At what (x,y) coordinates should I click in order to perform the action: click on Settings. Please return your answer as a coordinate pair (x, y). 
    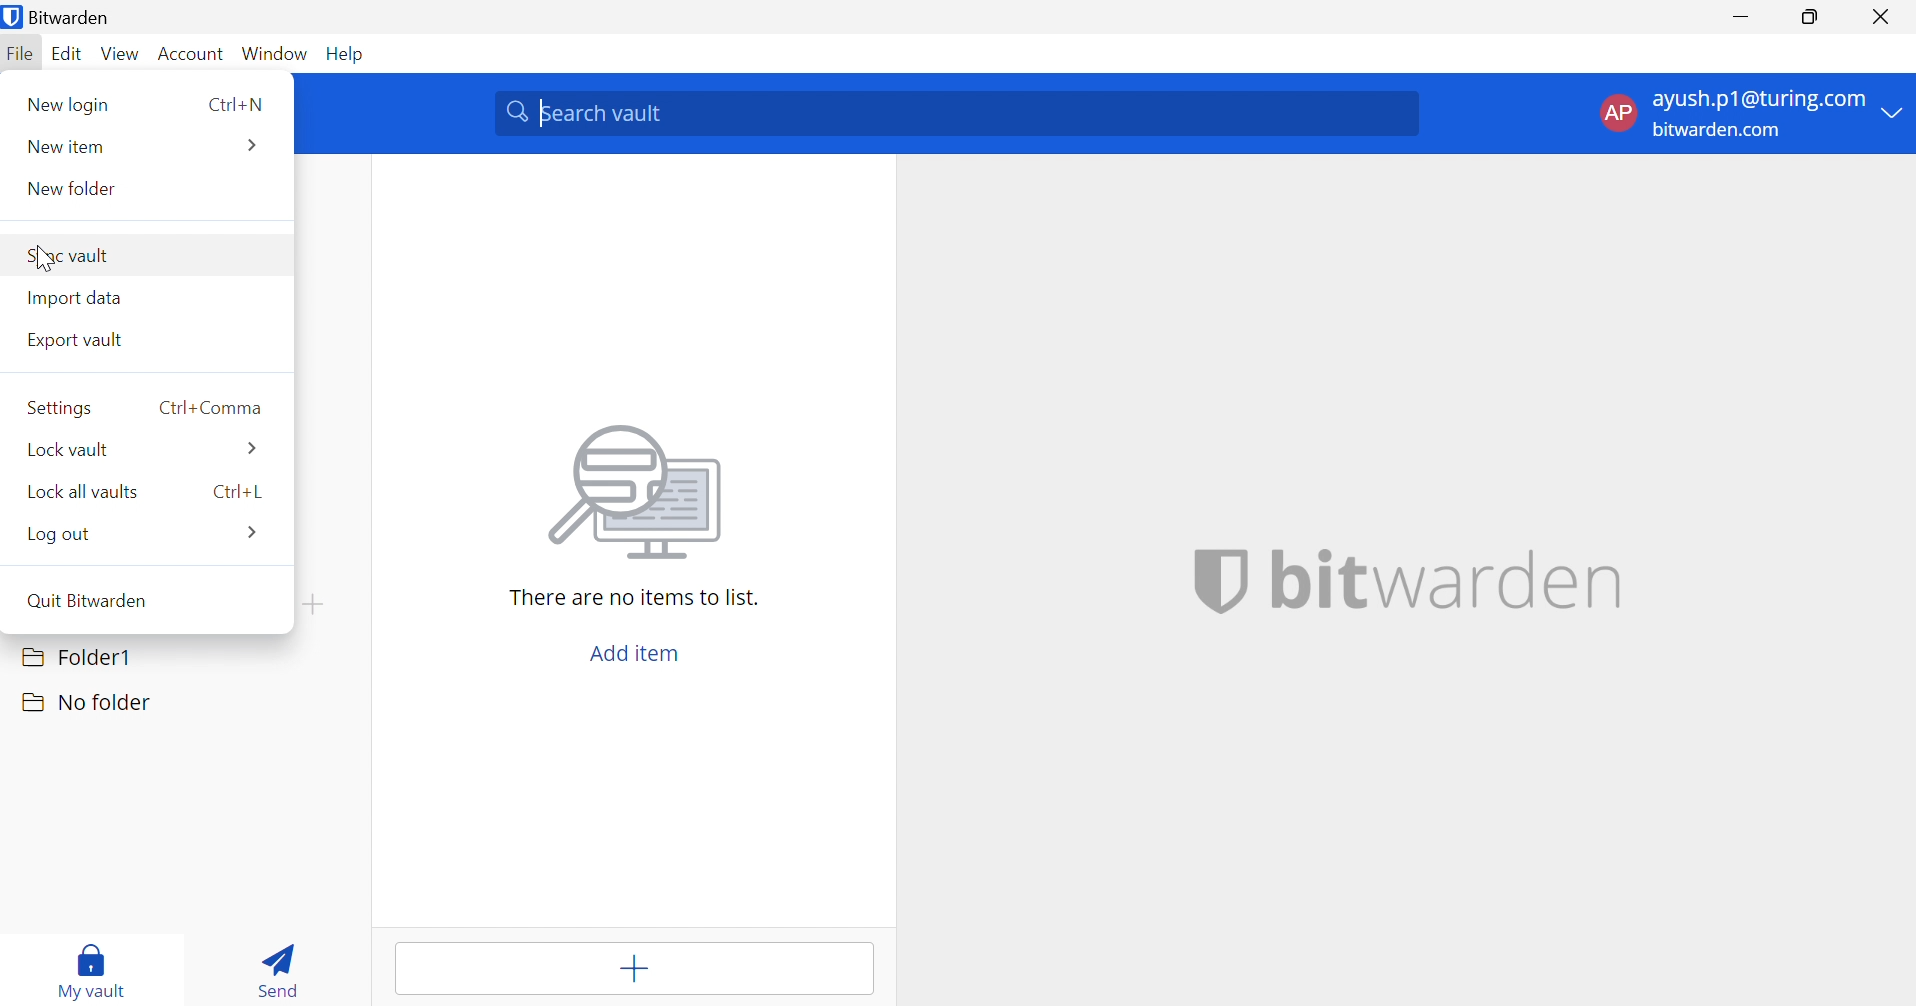
    Looking at the image, I should click on (59, 408).